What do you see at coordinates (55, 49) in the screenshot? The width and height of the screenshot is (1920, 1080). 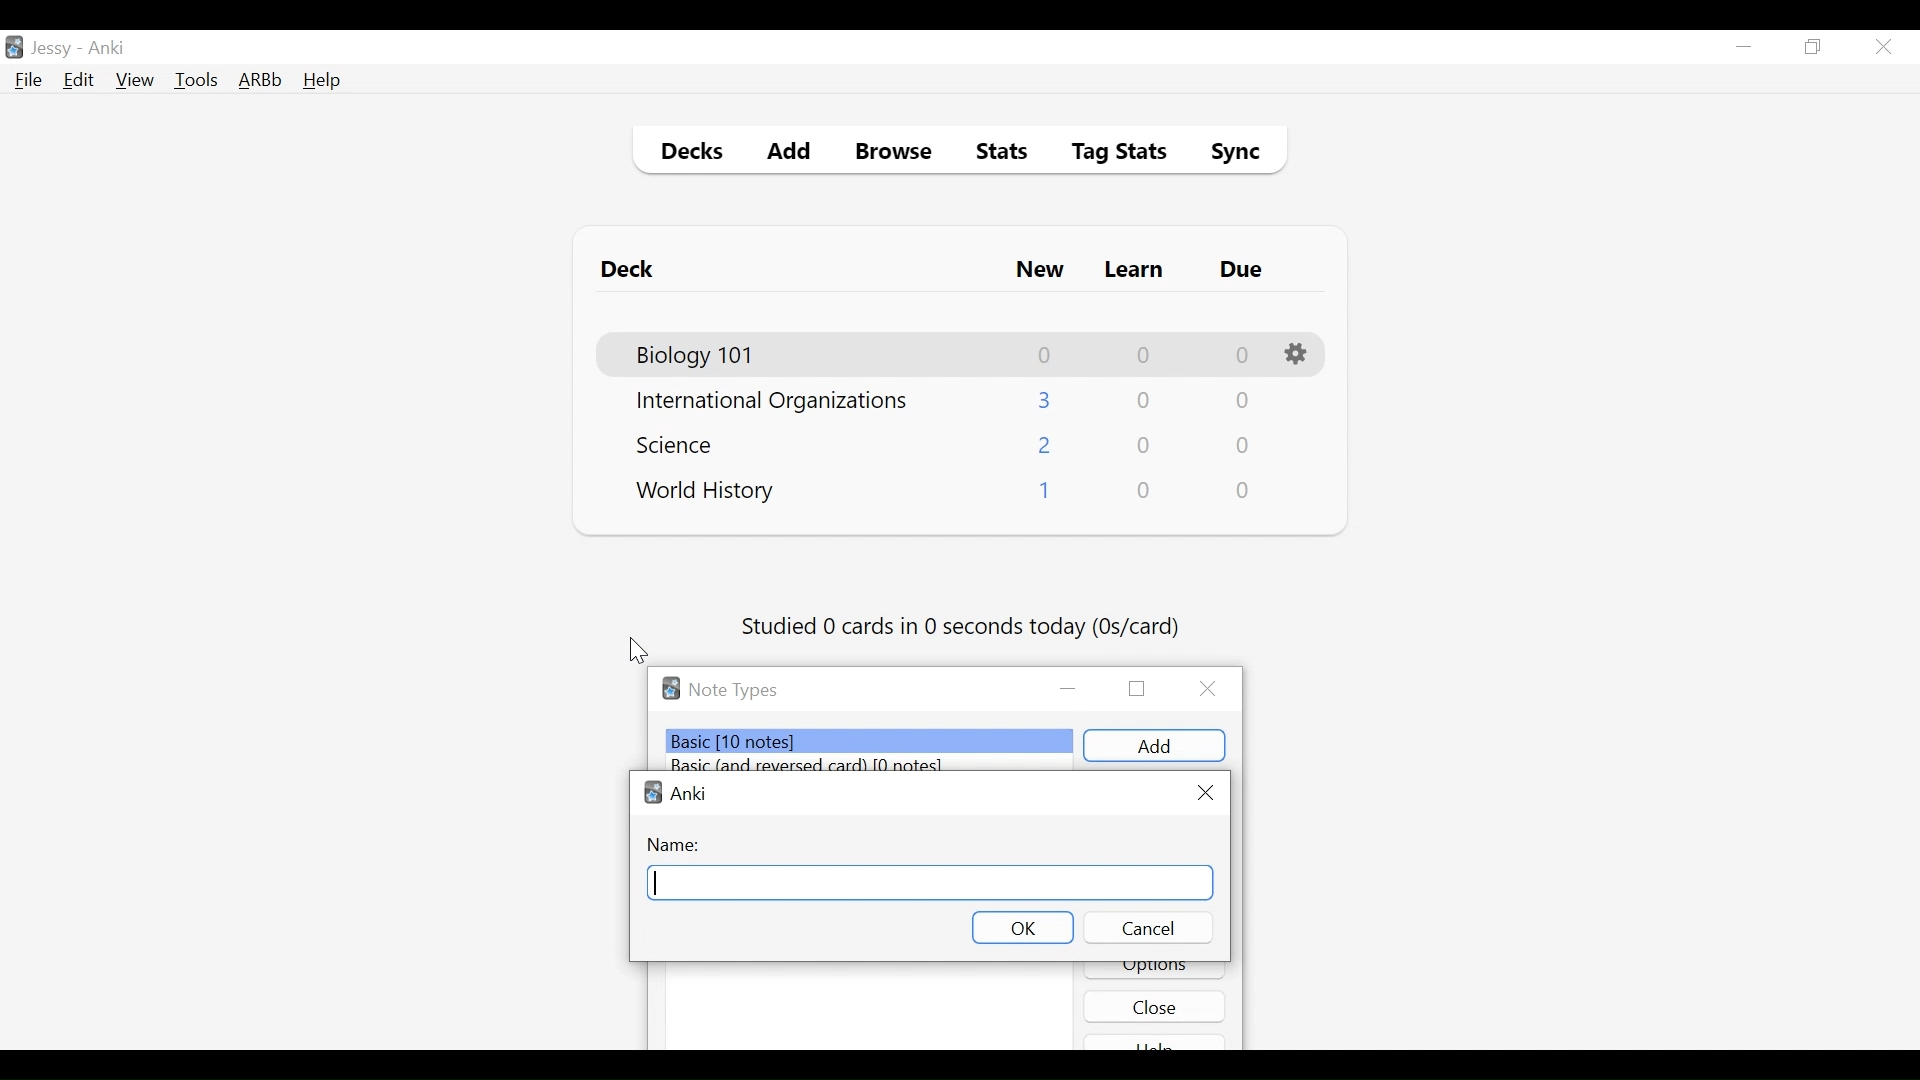 I see `User Nmae` at bounding box center [55, 49].